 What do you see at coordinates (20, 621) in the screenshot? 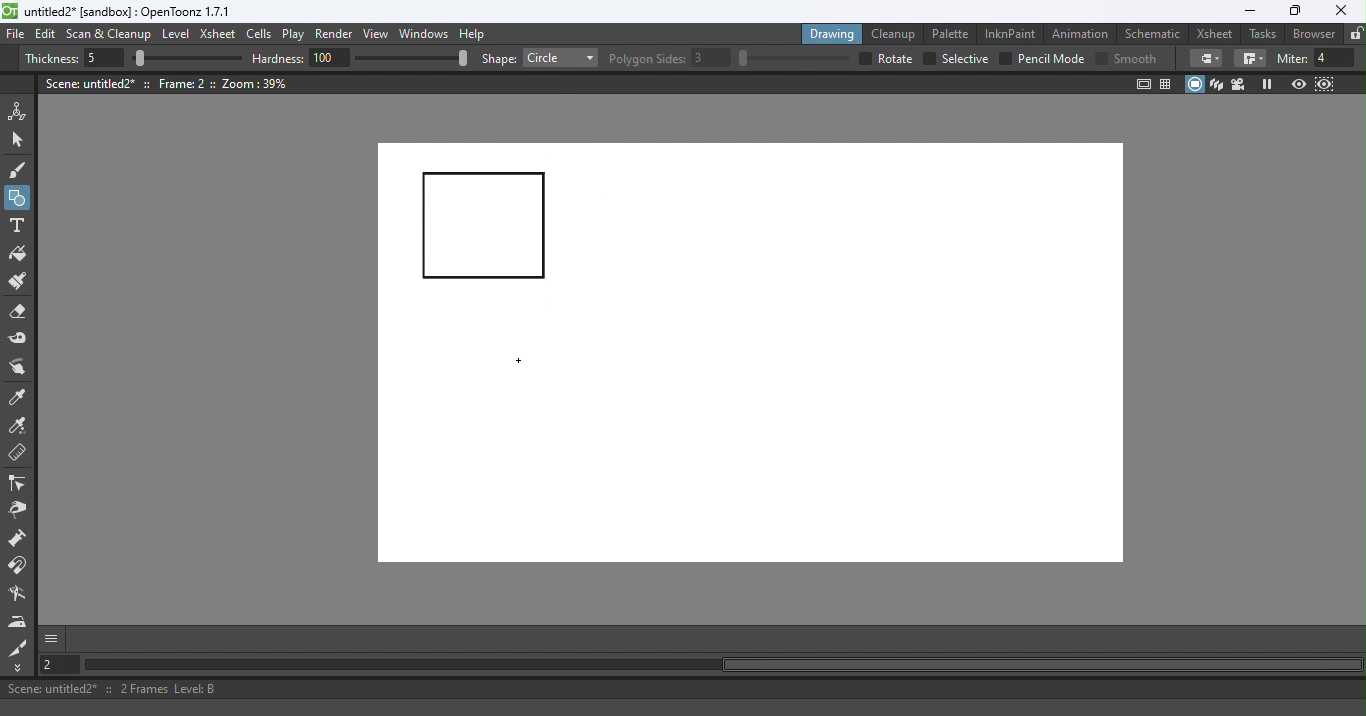
I see `Iron tool` at bounding box center [20, 621].